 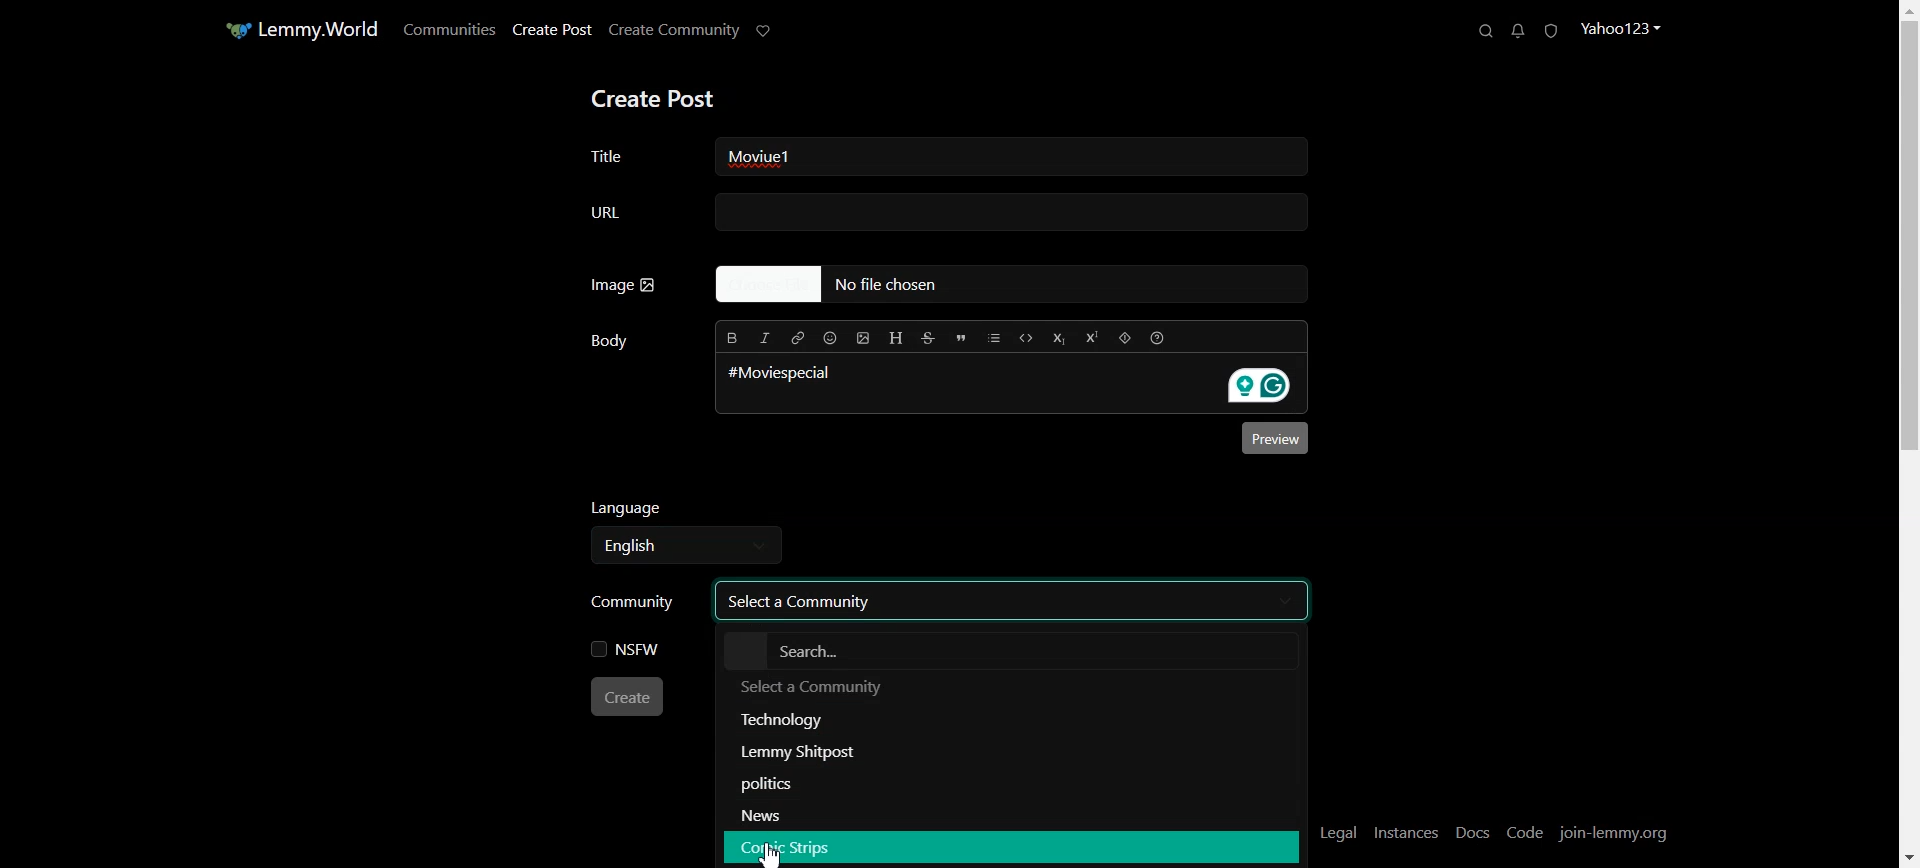 What do you see at coordinates (1480, 30) in the screenshot?
I see `Search` at bounding box center [1480, 30].